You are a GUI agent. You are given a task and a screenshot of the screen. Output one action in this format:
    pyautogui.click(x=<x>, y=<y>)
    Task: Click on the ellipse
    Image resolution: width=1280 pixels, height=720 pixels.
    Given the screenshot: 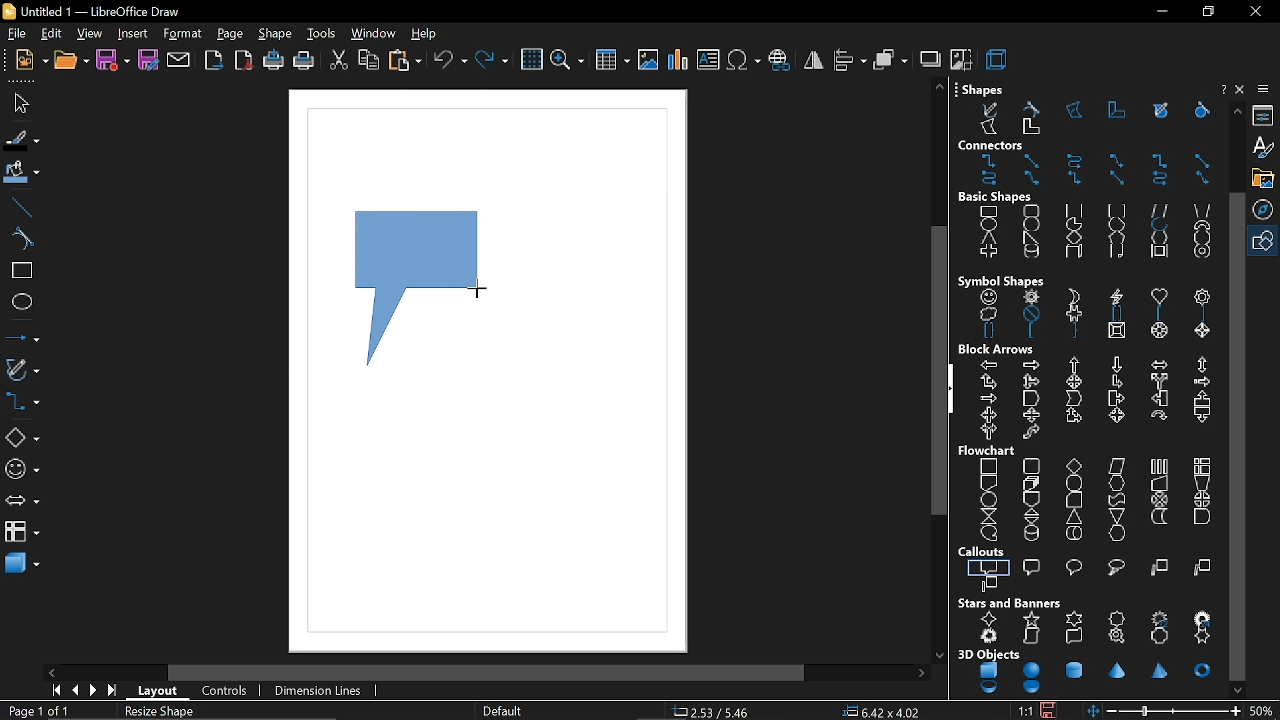 What is the action you would take?
    pyautogui.click(x=990, y=225)
    